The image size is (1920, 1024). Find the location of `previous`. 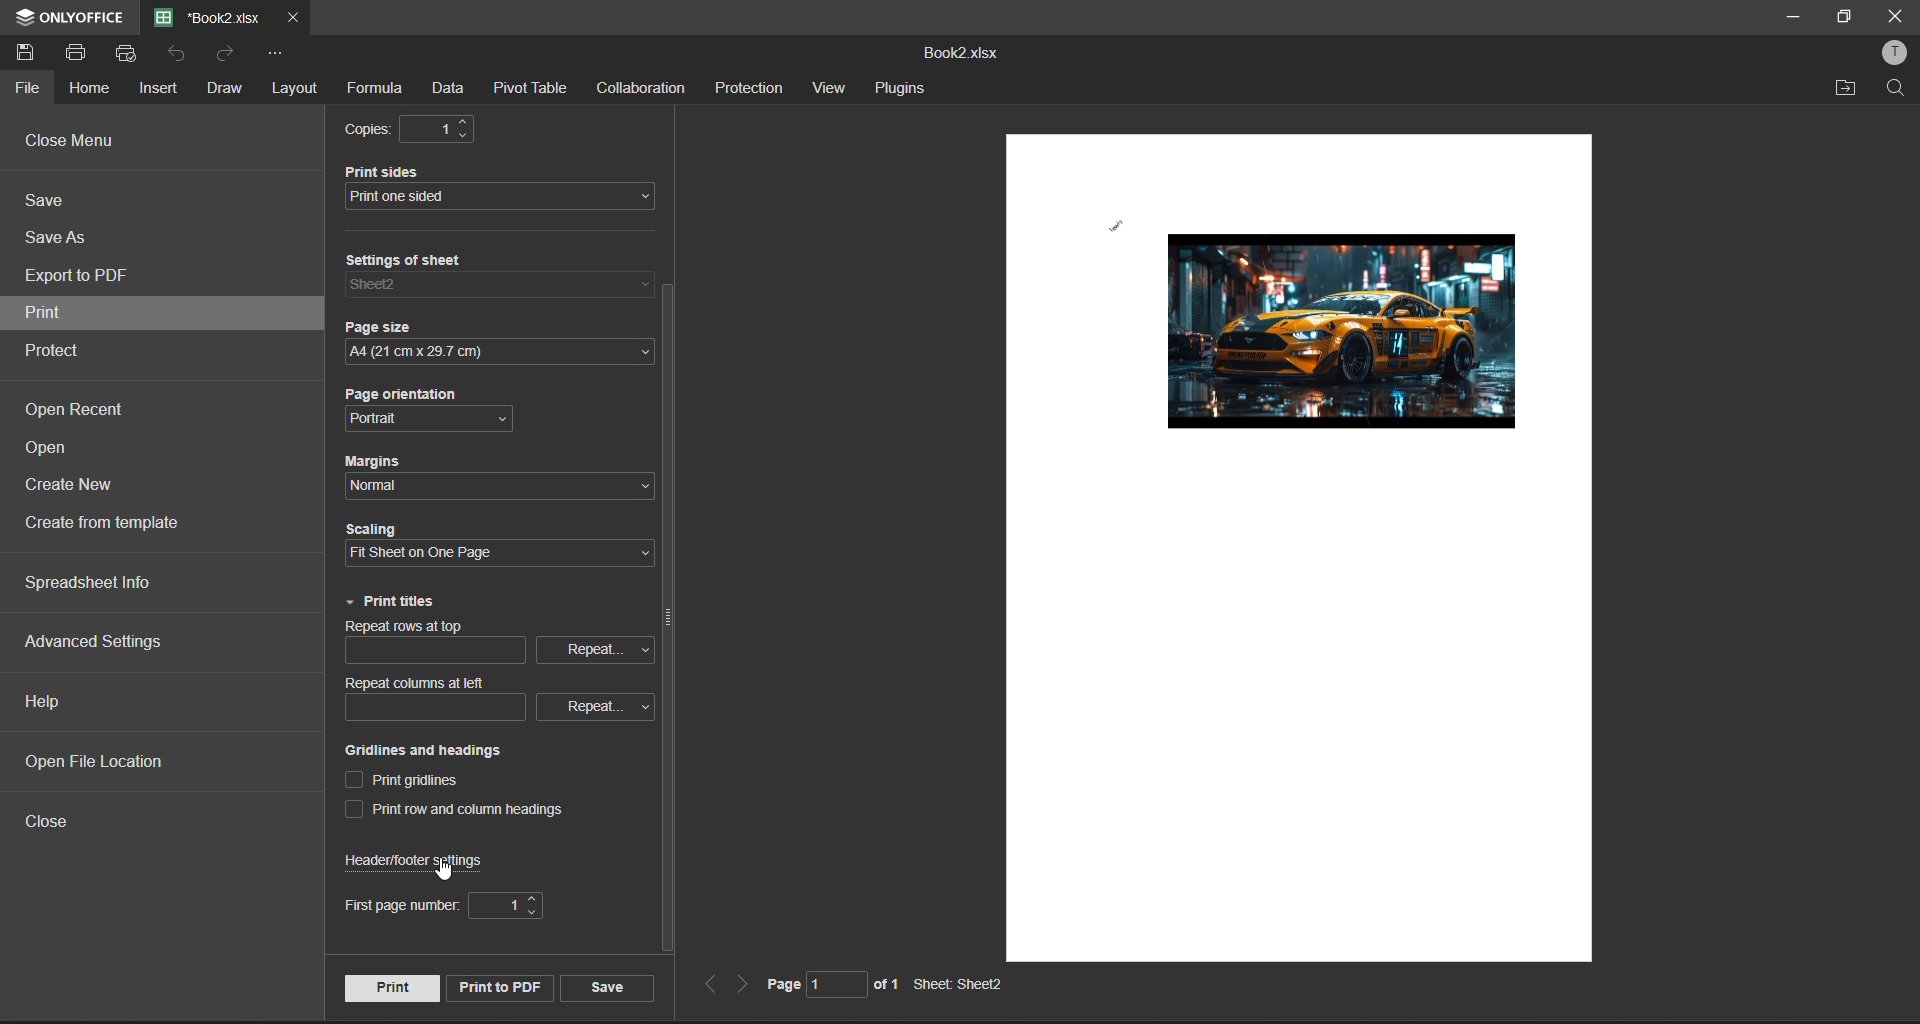

previous is located at coordinates (710, 985).